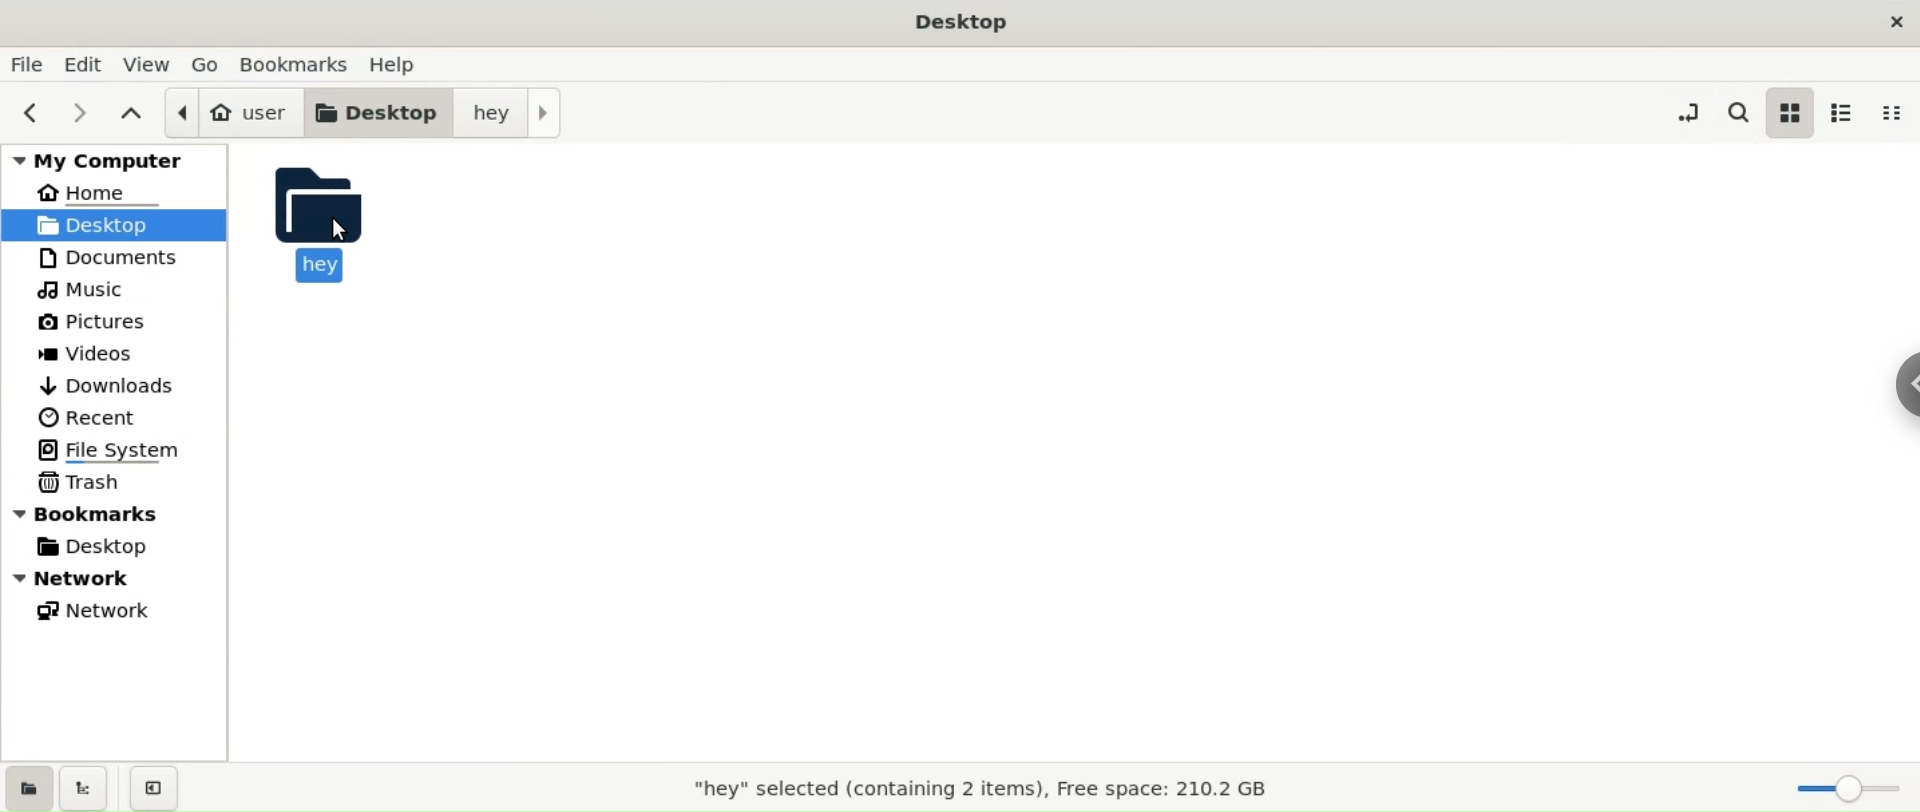  I want to click on compact view, so click(1893, 111).